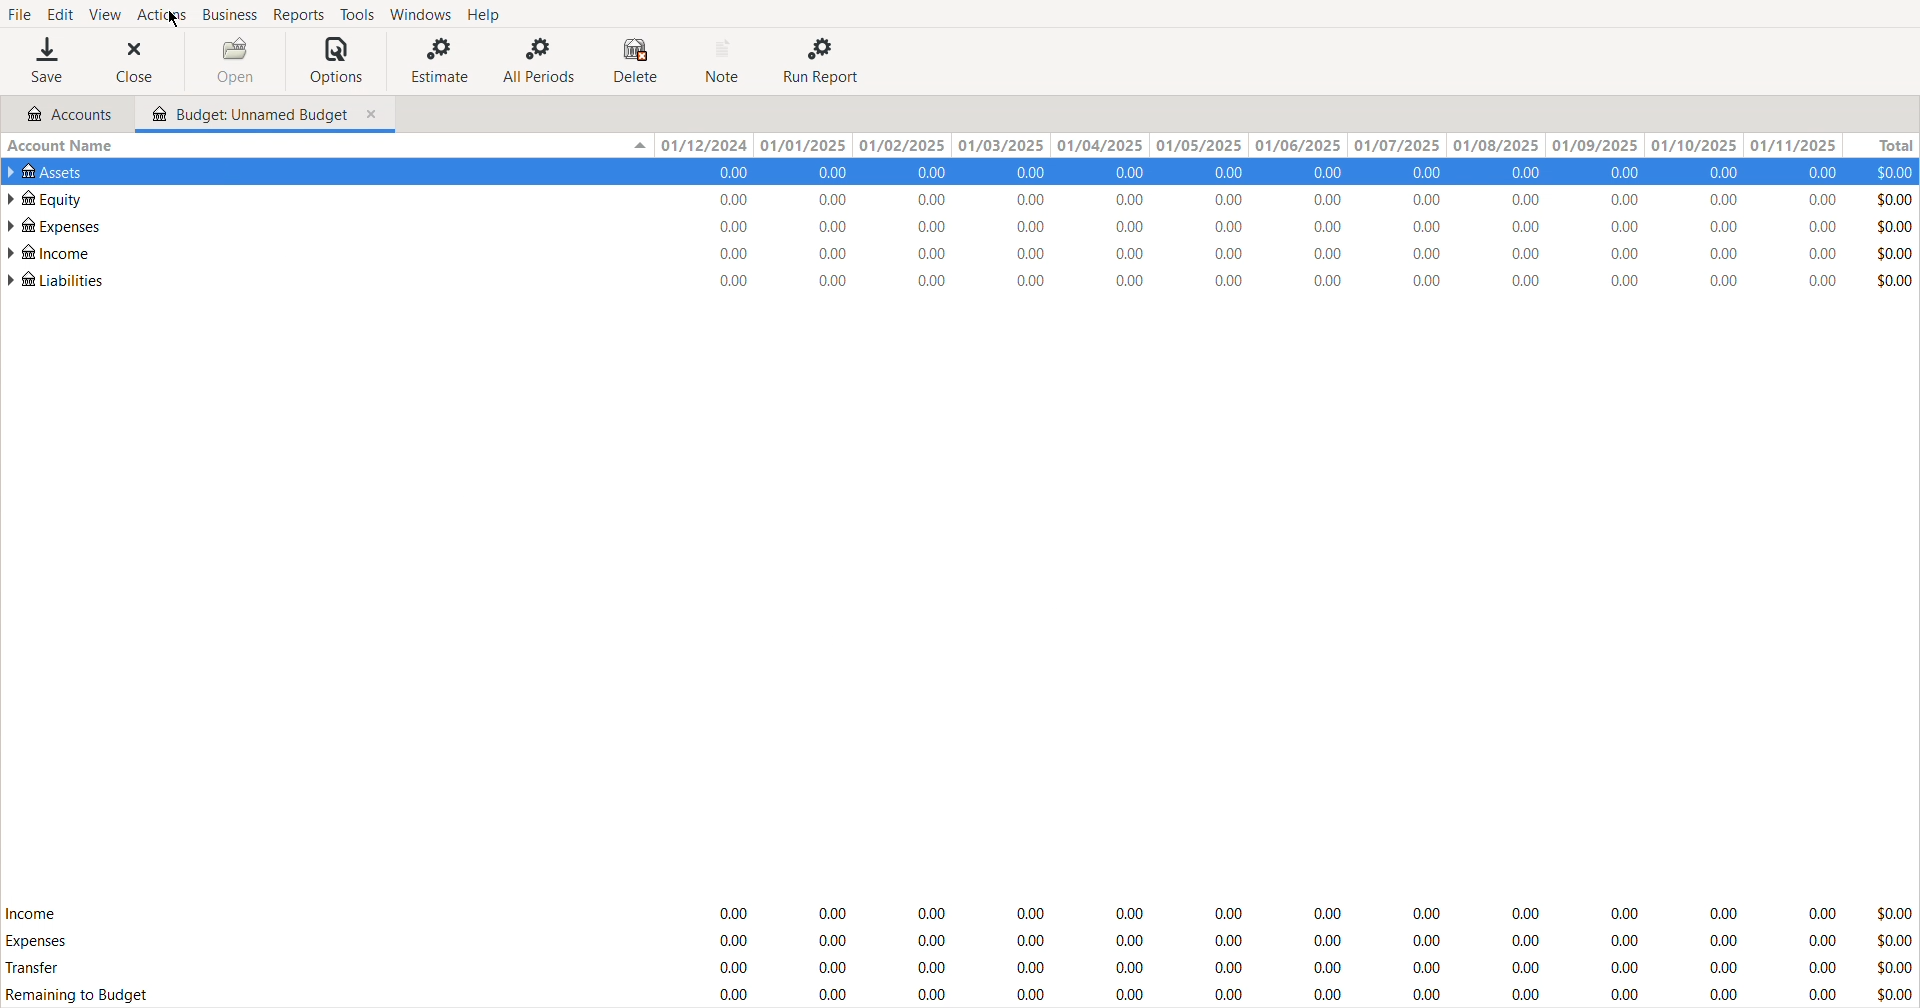 This screenshot has width=1920, height=1008. What do you see at coordinates (356, 14) in the screenshot?
I see `Tools` at bounding box center [356, 14].